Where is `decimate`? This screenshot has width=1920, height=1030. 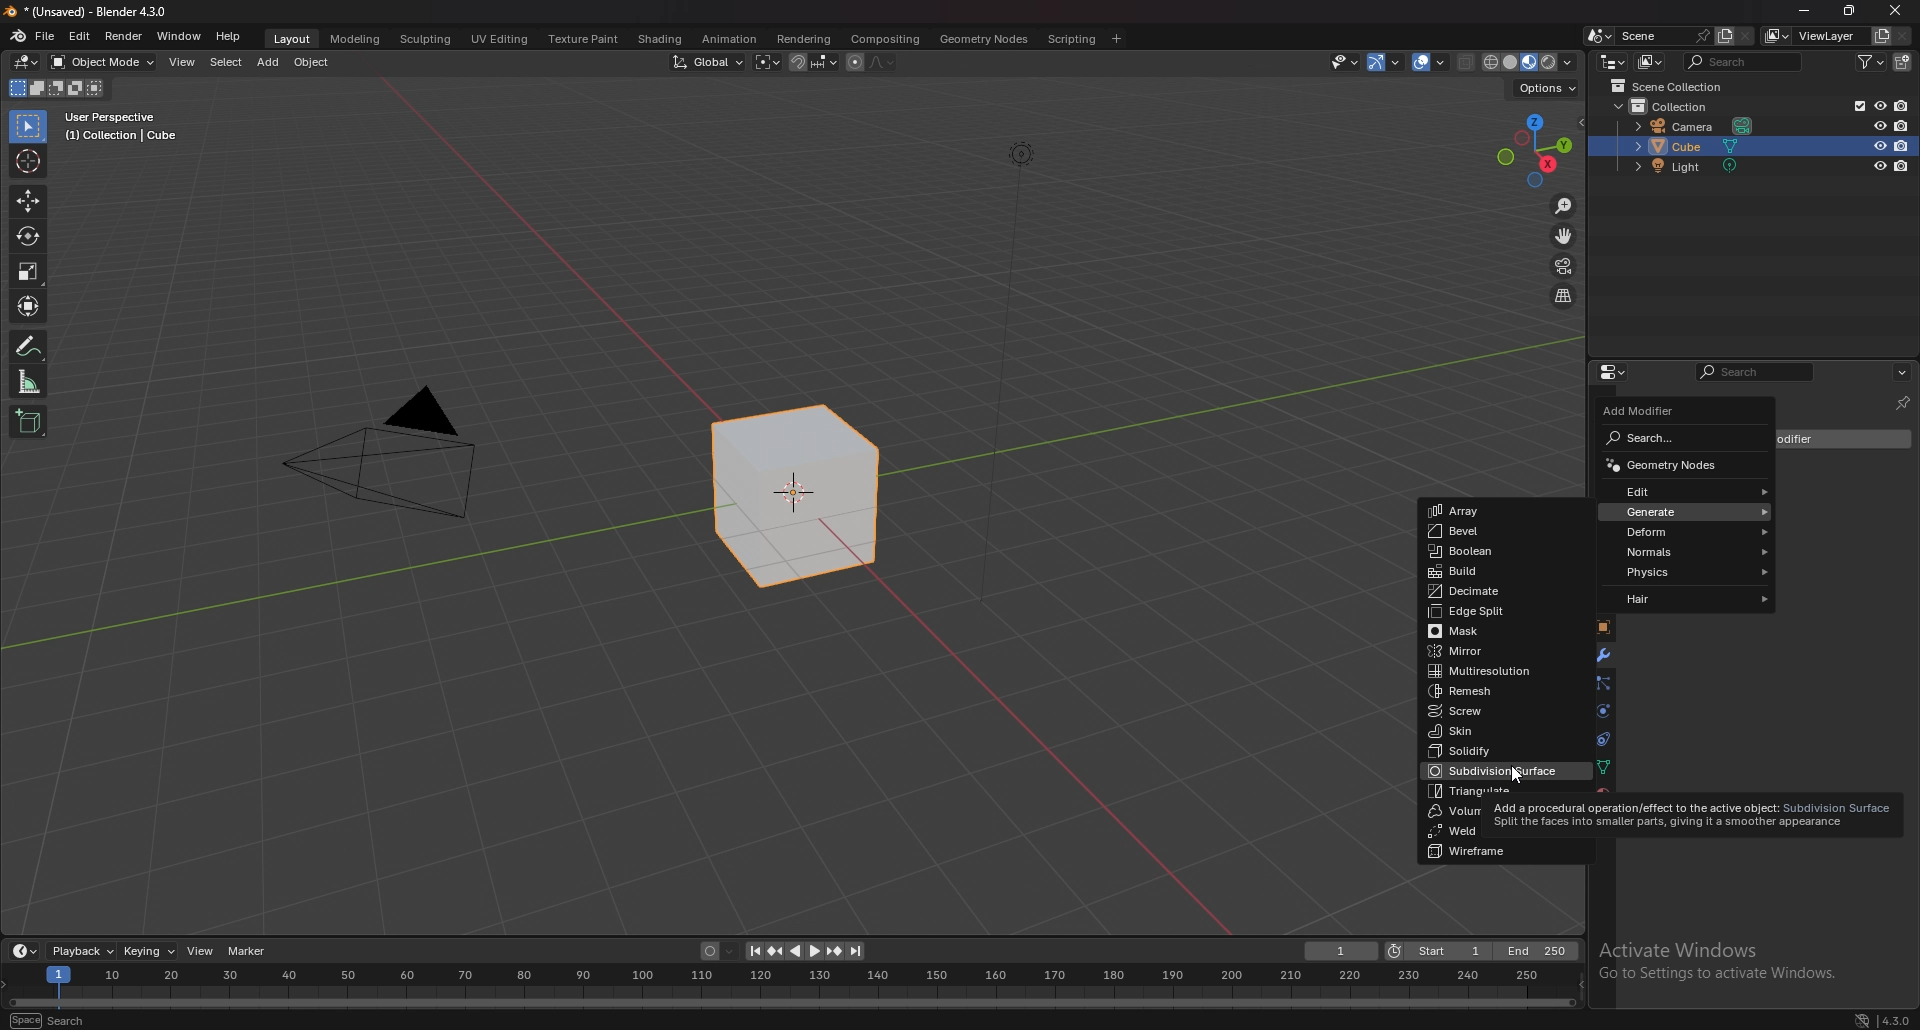 decimate is located at coordinates (1504, 590).